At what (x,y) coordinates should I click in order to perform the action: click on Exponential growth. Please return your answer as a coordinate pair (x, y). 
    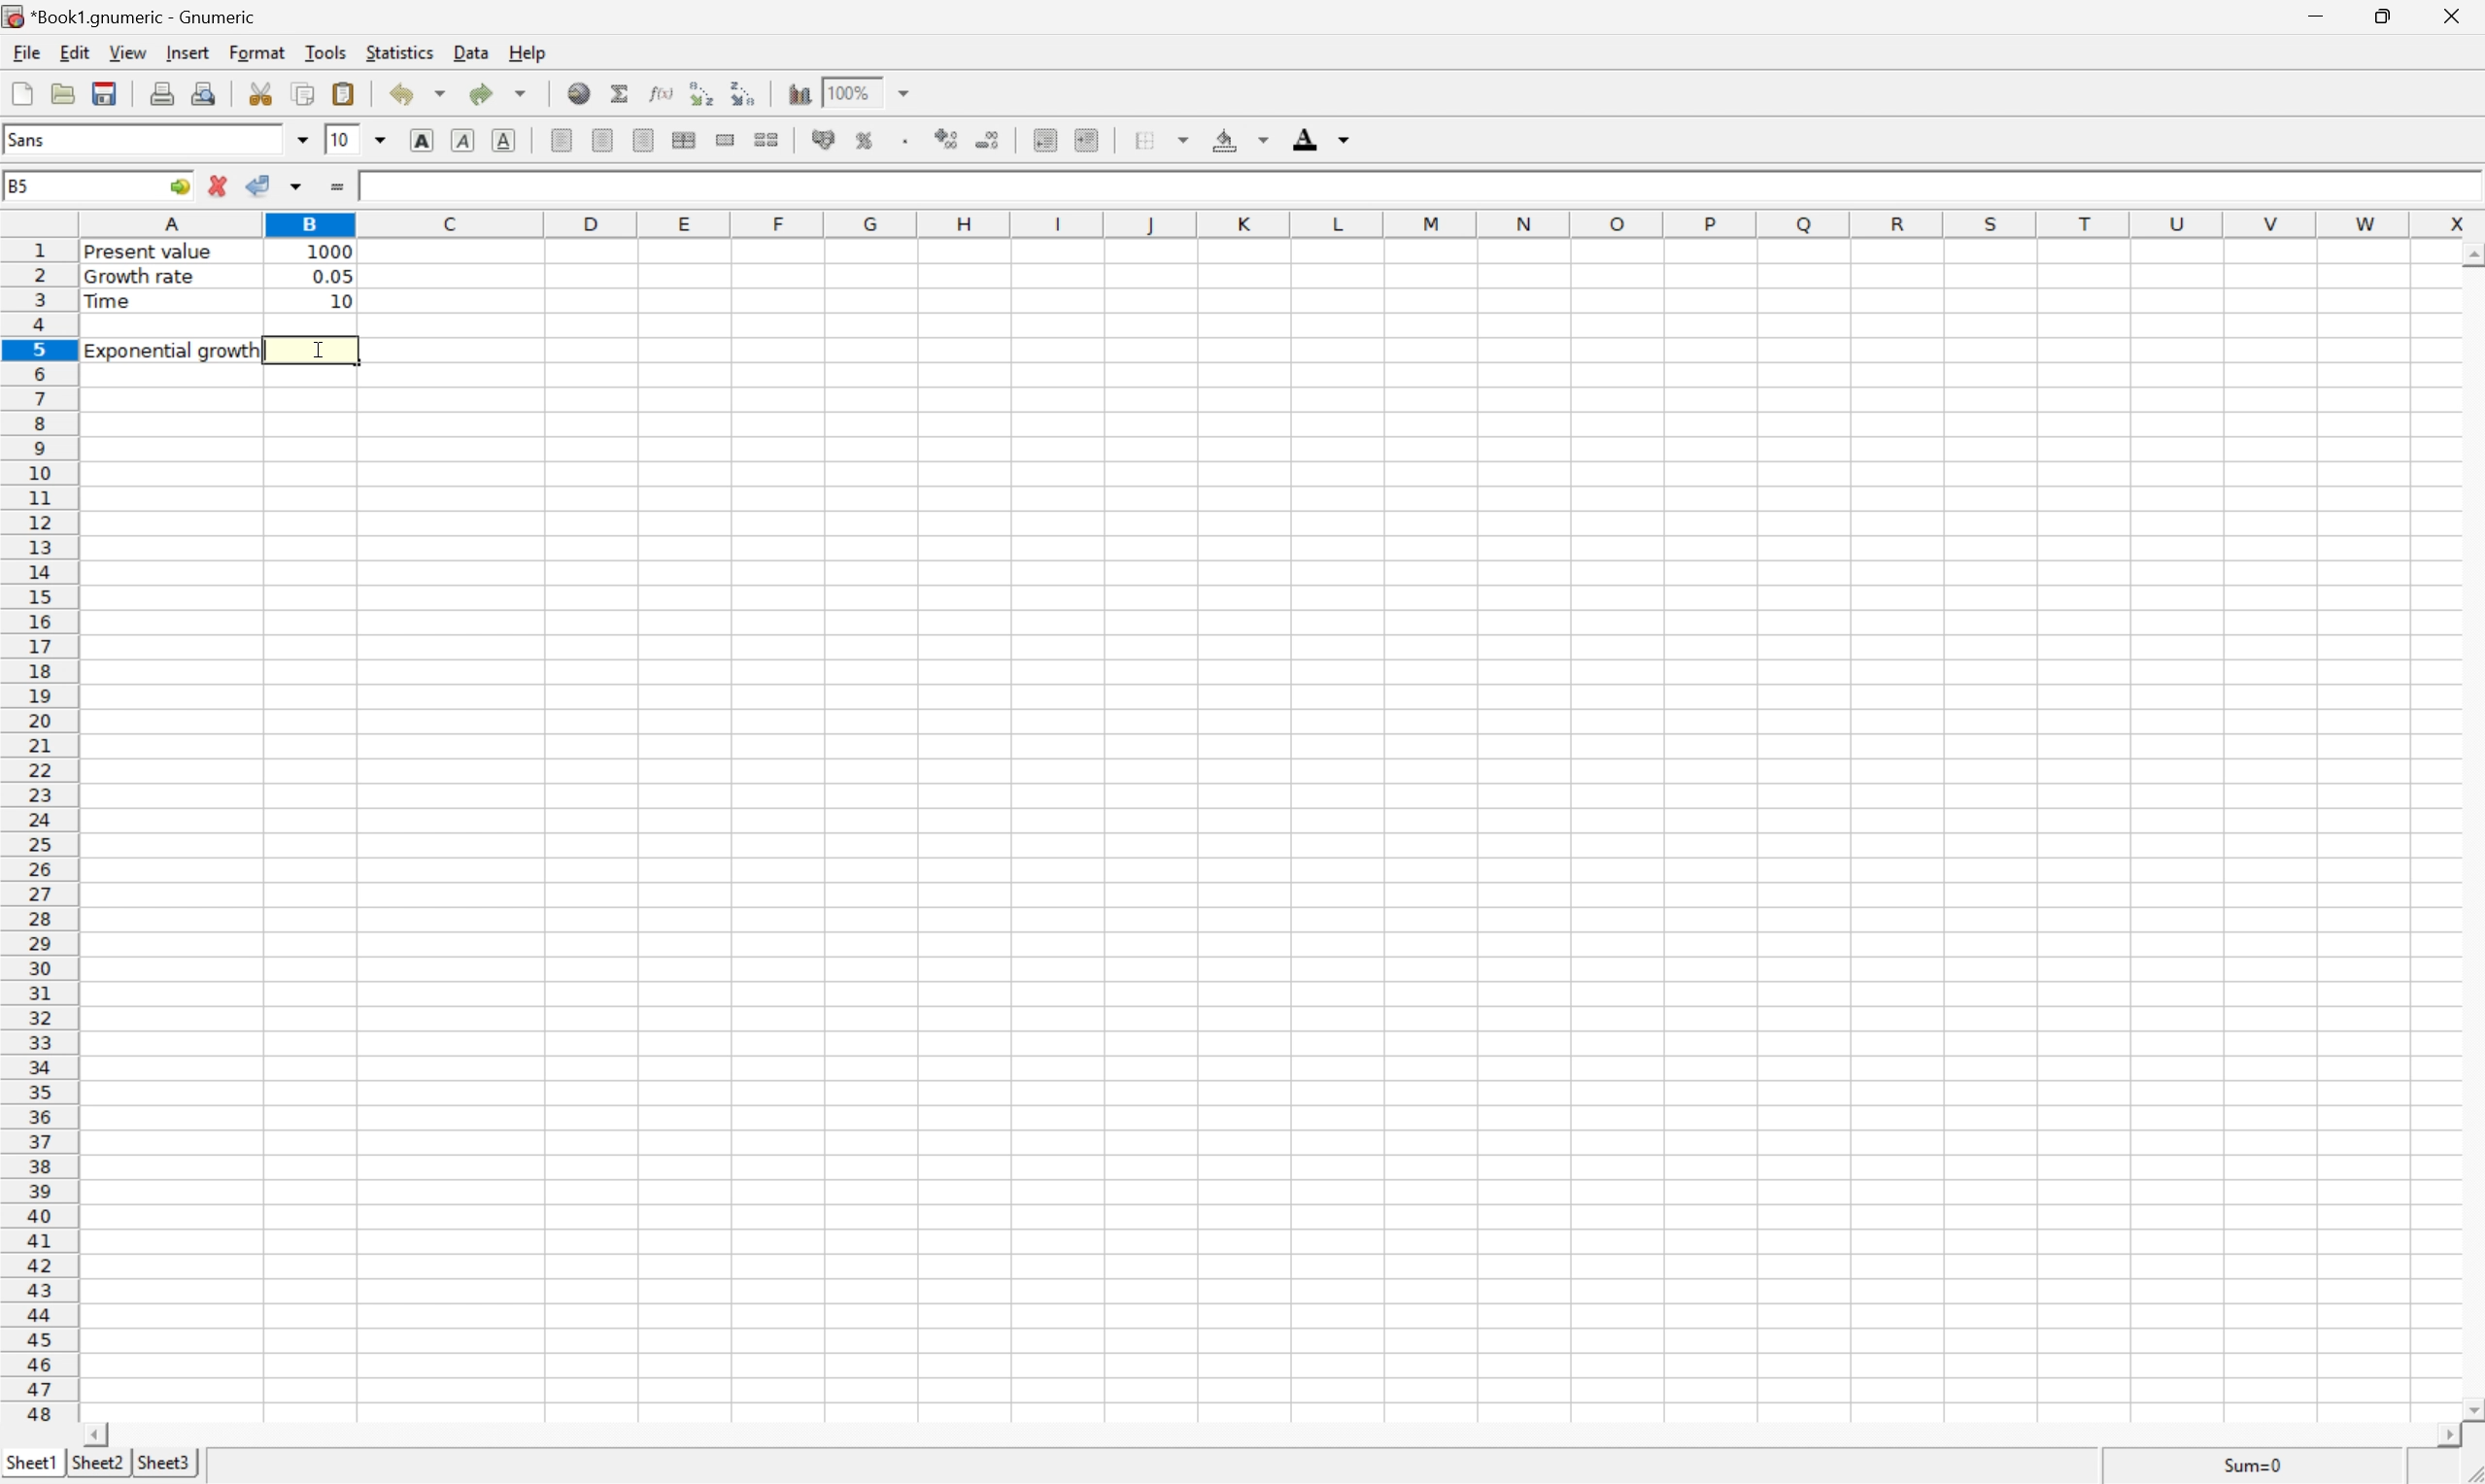
    Looking at the image, I should click on (176, 350).